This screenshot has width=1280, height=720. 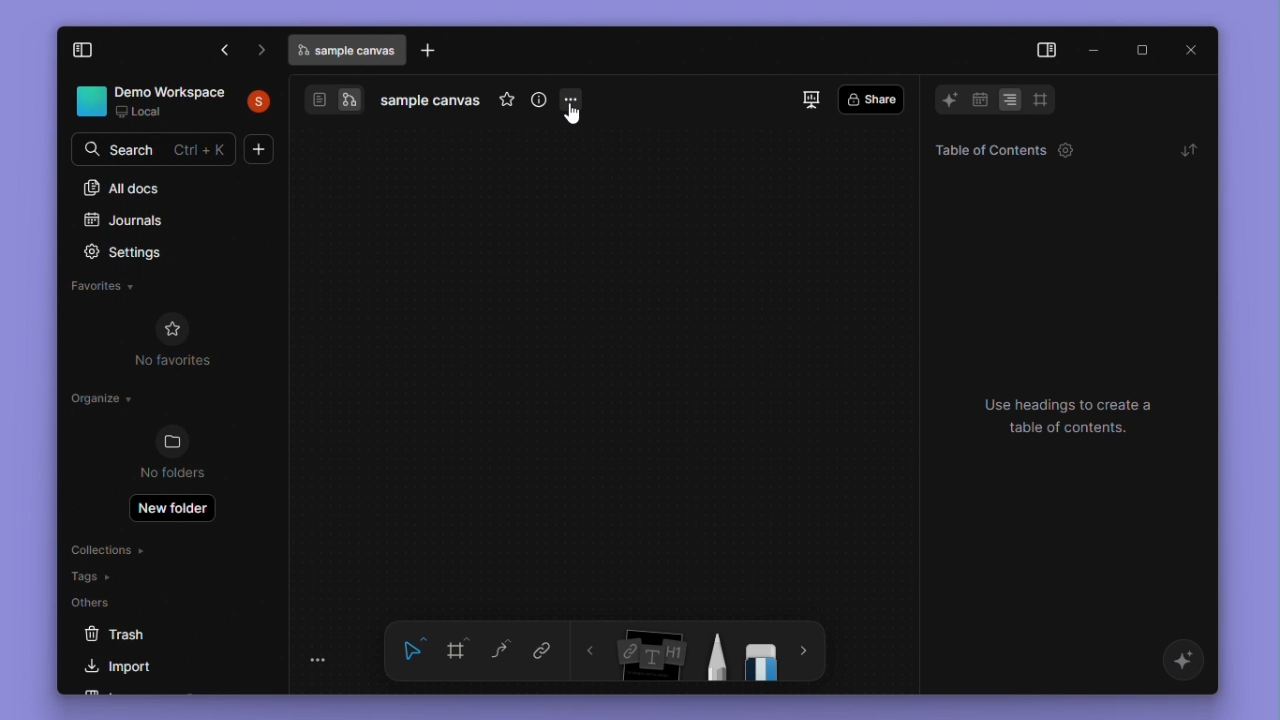 What do you see at coordinates (1080, 418) in the screenshot?
I see `text` at bounding box center [1080, 418].